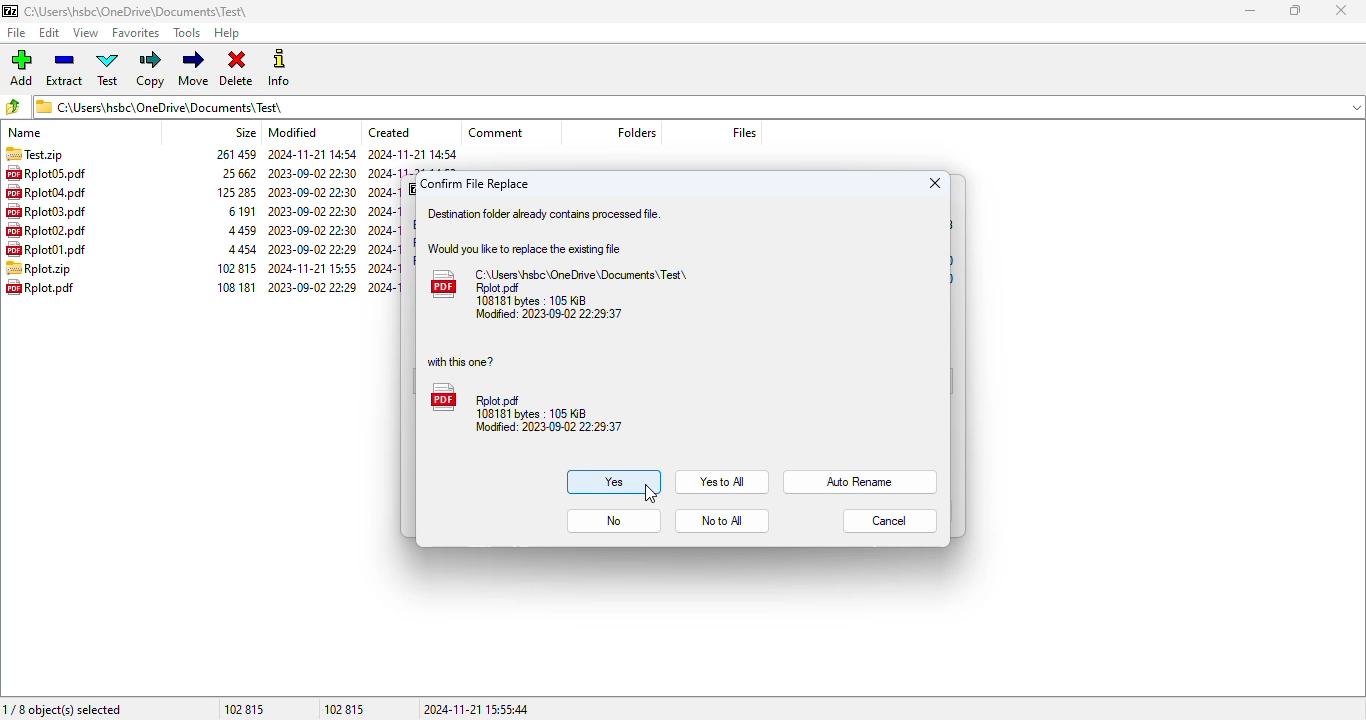 The height and width of the screenshot is (720, 1366). Describe the element at coordinates (86, 33) in the screenshot. I see `view` at that location.